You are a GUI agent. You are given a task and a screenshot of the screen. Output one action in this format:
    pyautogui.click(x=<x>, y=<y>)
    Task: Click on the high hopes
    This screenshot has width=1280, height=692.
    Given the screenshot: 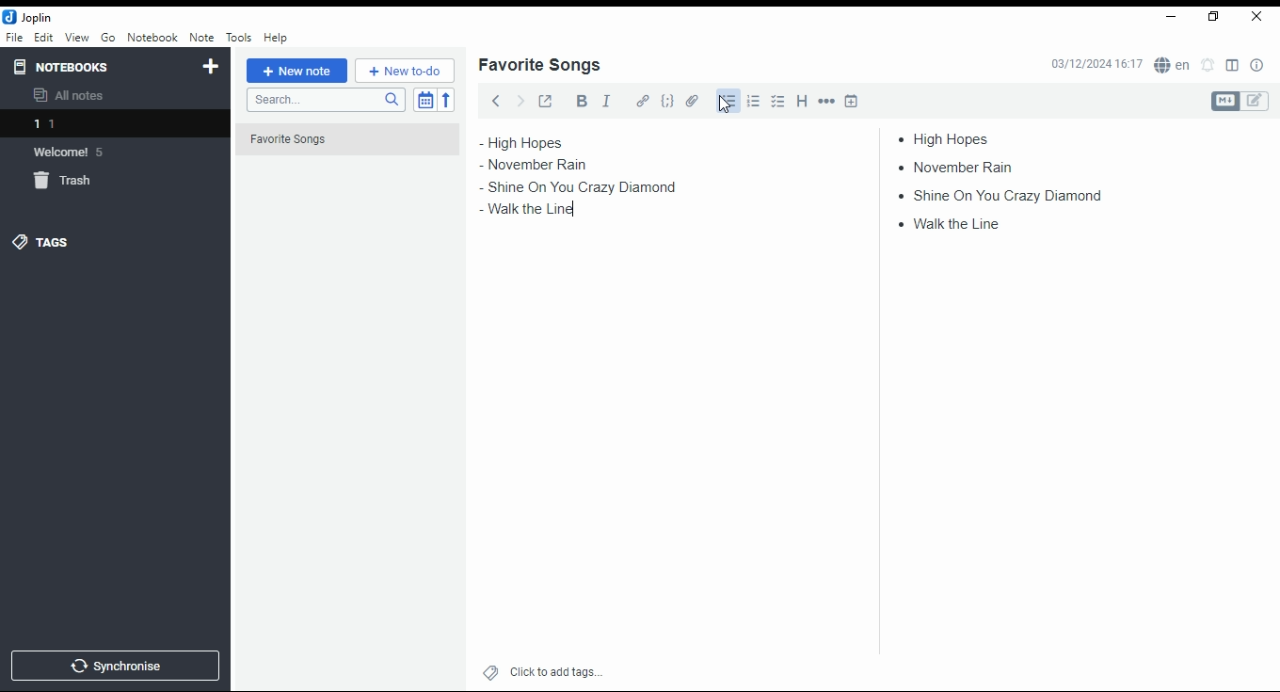 What is the action you would take?
    pyautogui.click(x=547, y=143)
    